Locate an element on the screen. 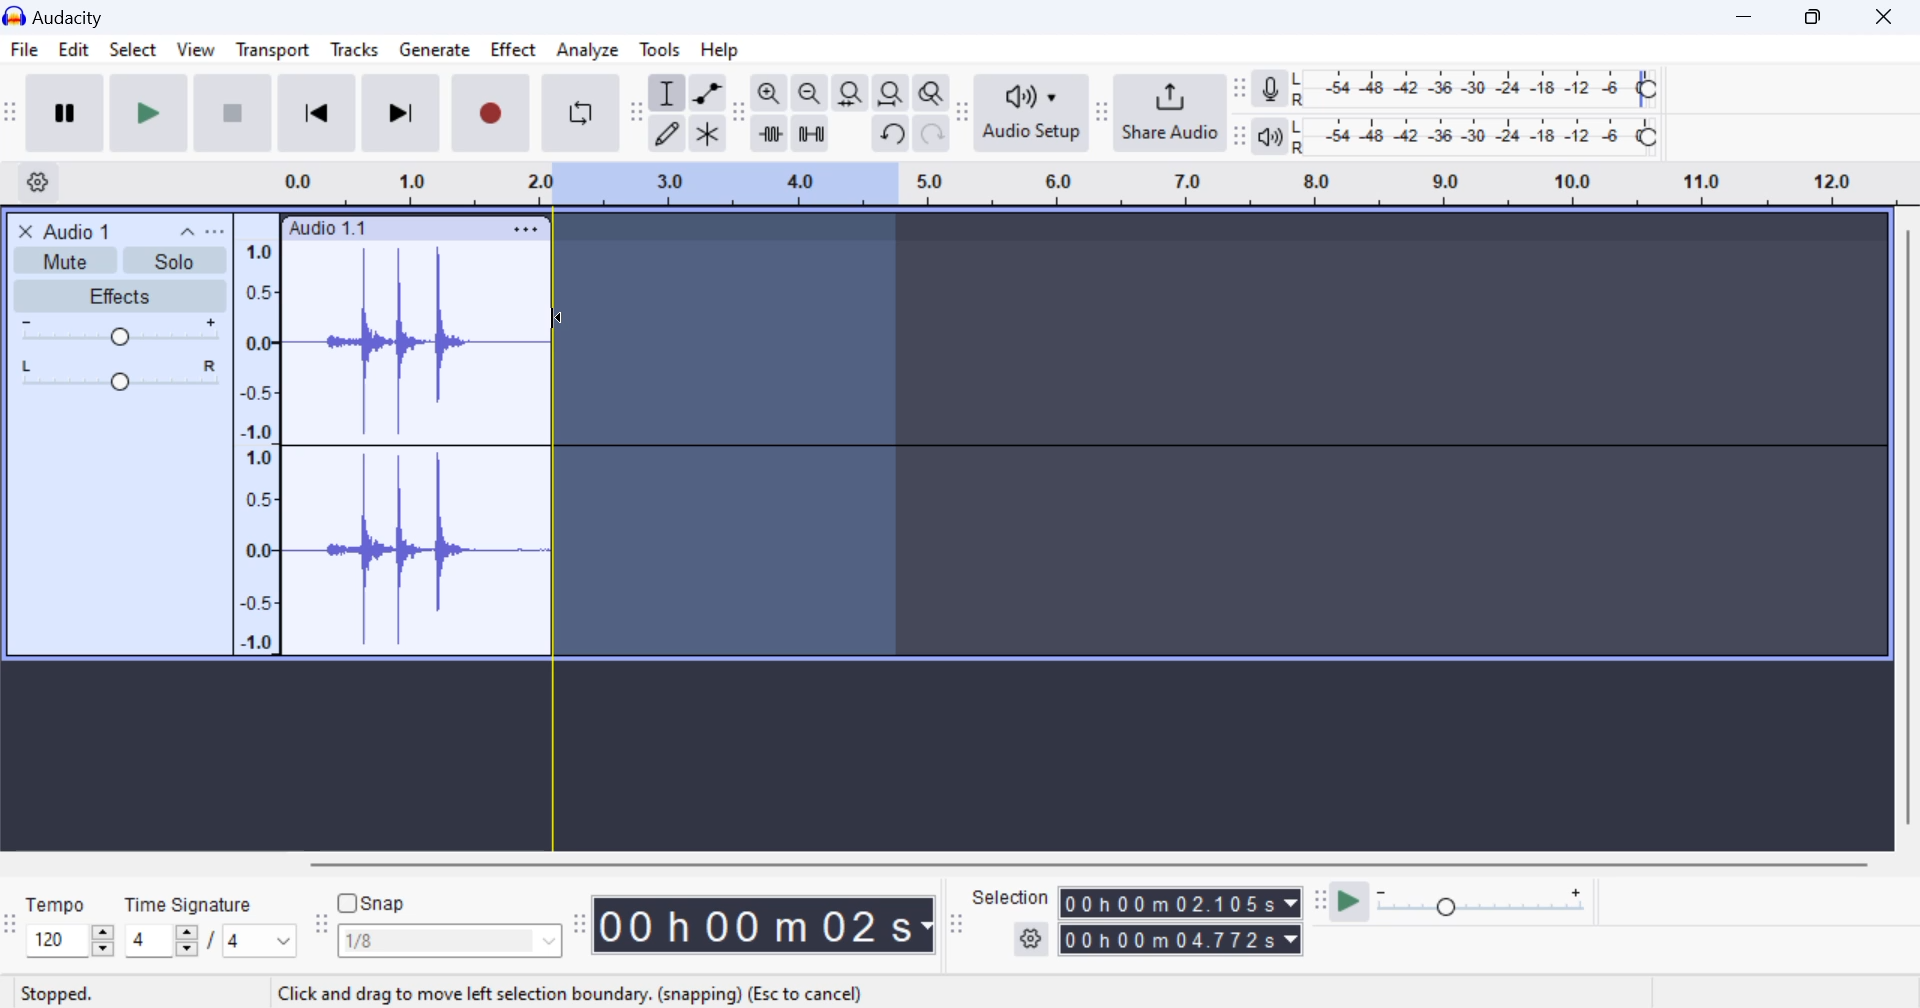 The height and width of the screenshot is (1008, 1920). Clip Status is located at coordinates (59, 995).